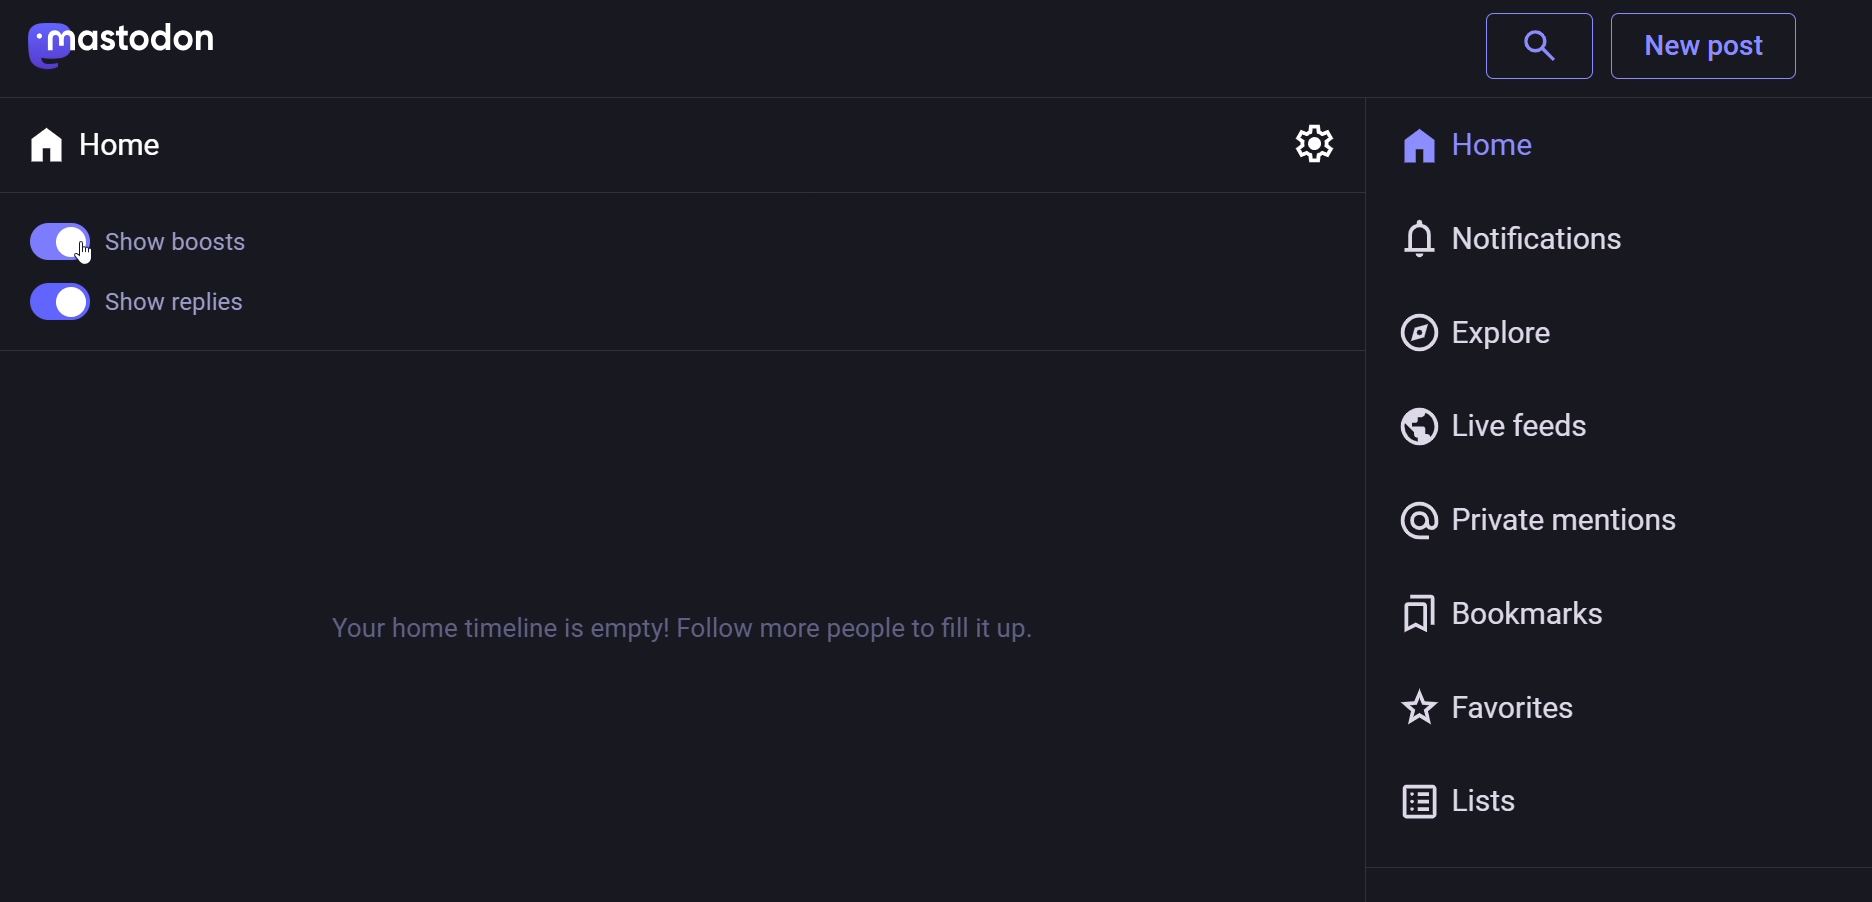 The width and height of the screenshot is (1872, 902). What do you see at coordinates (1494, 424) in the screenshot?
I see `Live feed` at bounding box center [1494, 424].